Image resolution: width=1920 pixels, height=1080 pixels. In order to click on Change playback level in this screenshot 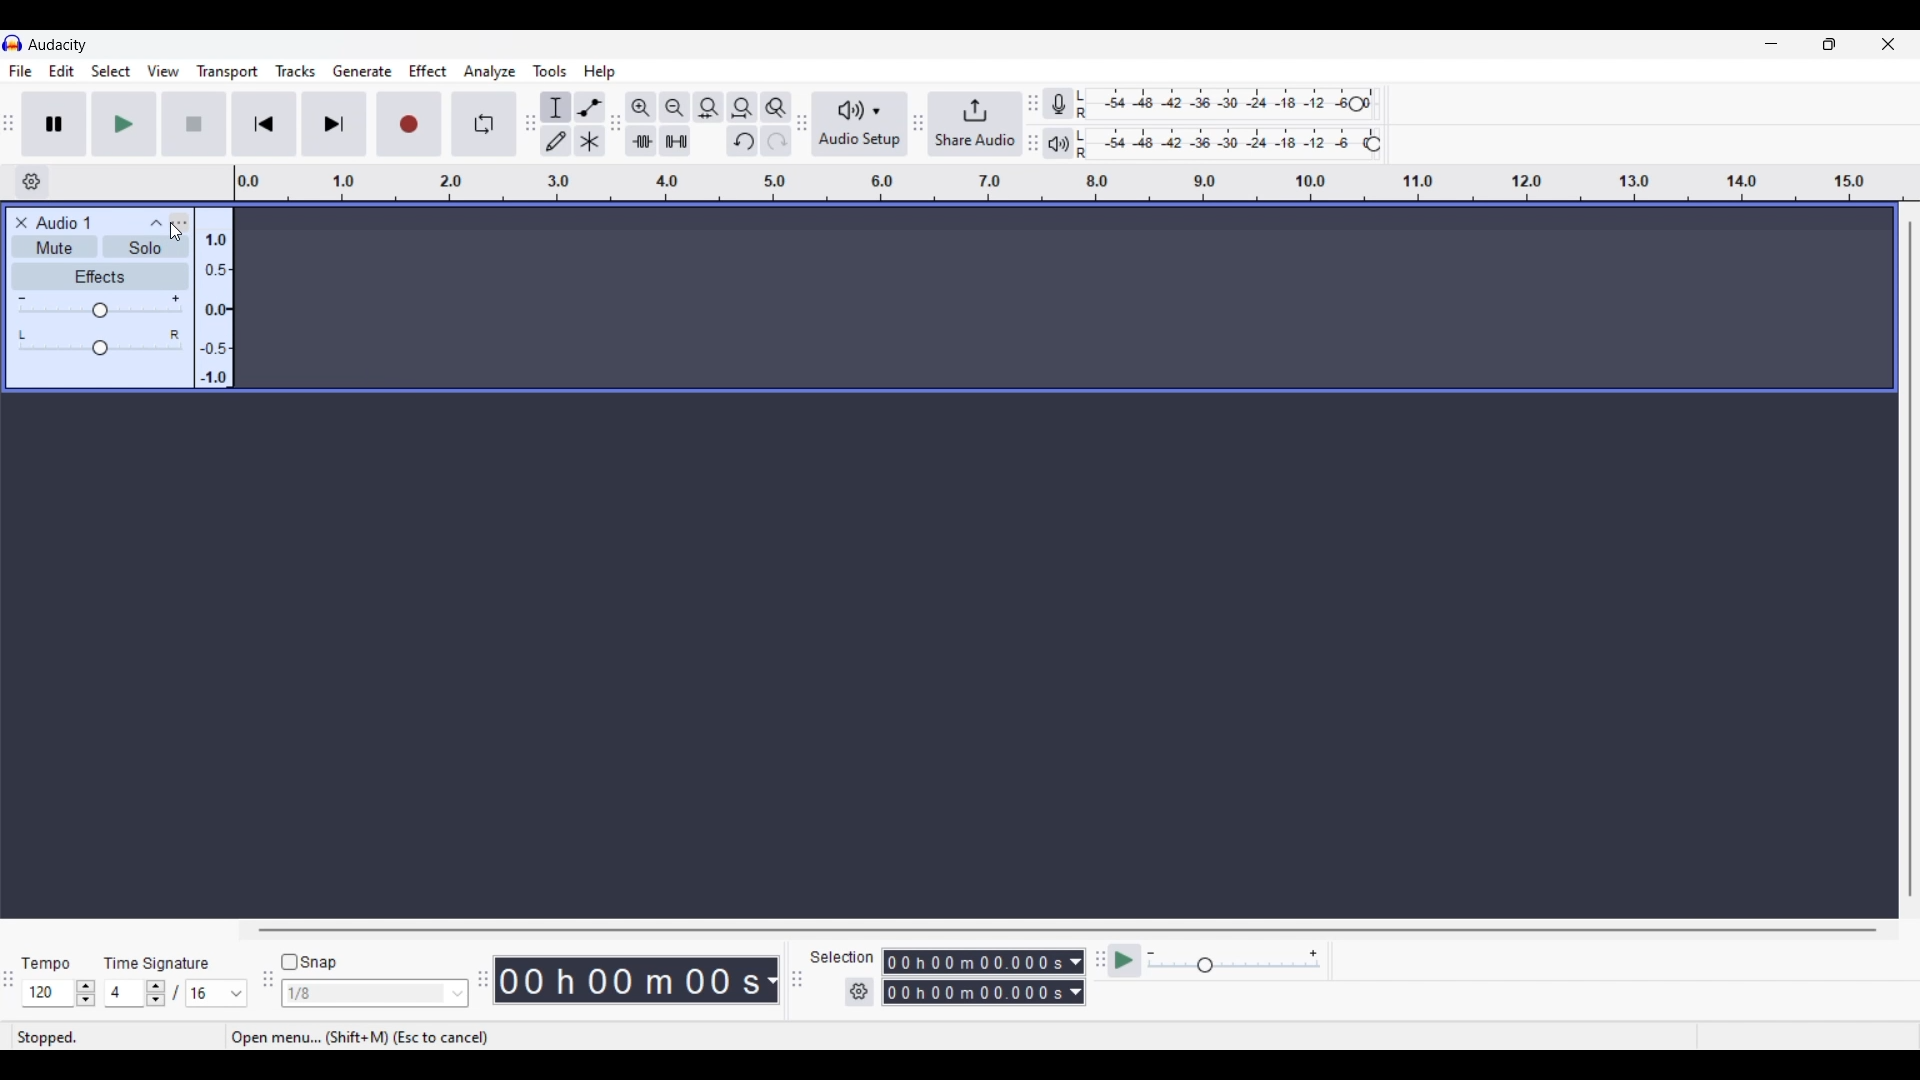, I will do `click(1373, 145)`.